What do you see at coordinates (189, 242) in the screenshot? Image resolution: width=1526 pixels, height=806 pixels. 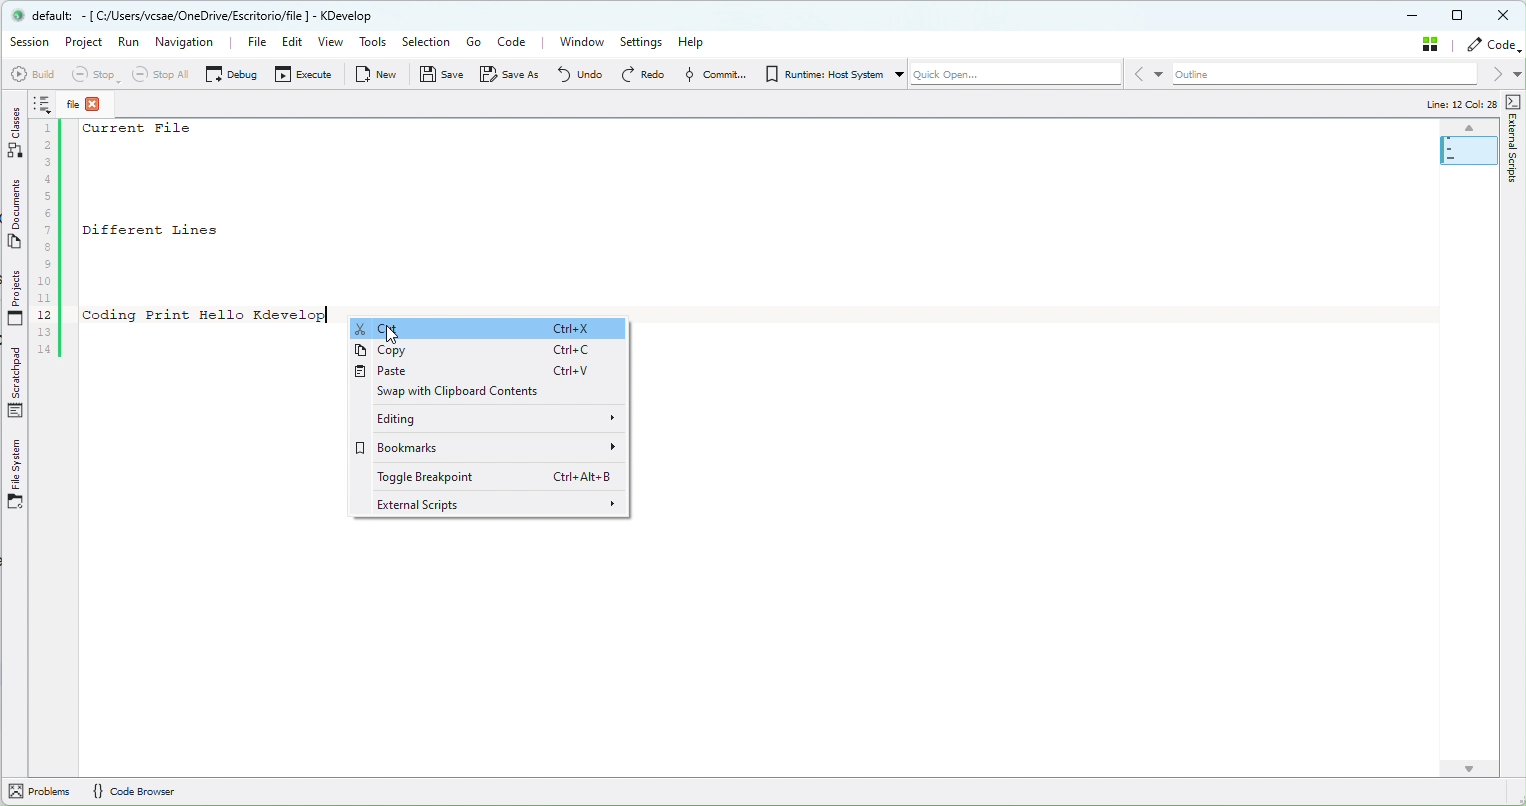 I see `EE Cenant:. Fain
7| Different Lines
12| coding Print Hello Kdevelop|` at bounding box center [189, 242].